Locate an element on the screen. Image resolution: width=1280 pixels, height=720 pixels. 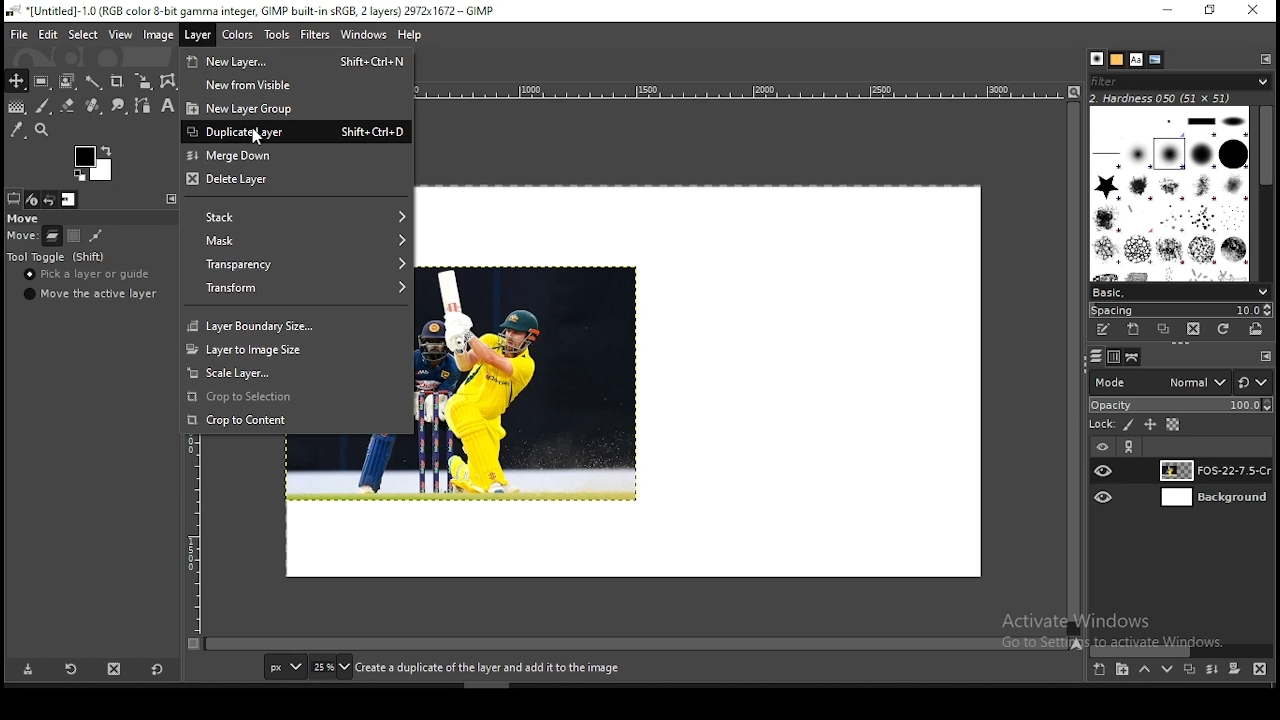
refresh brushes is located at coordinates (1225, 329).